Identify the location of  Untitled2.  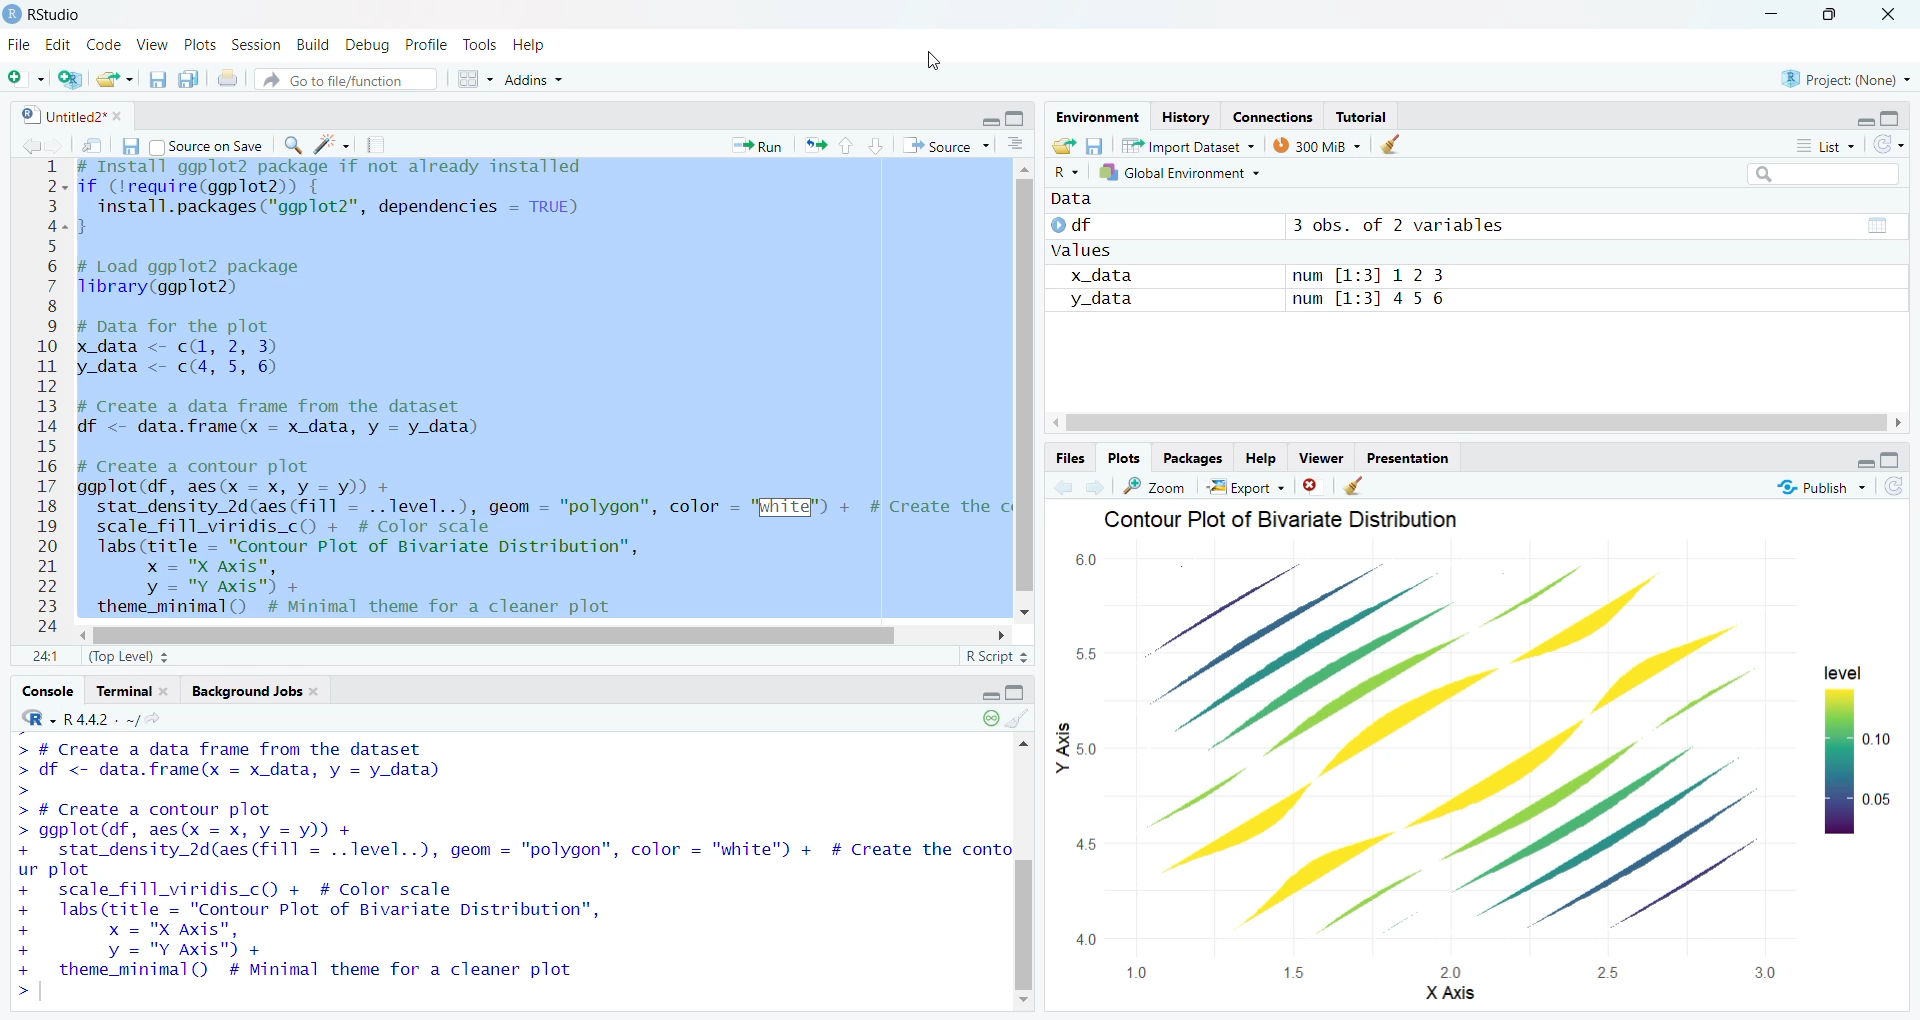
(76, 118).